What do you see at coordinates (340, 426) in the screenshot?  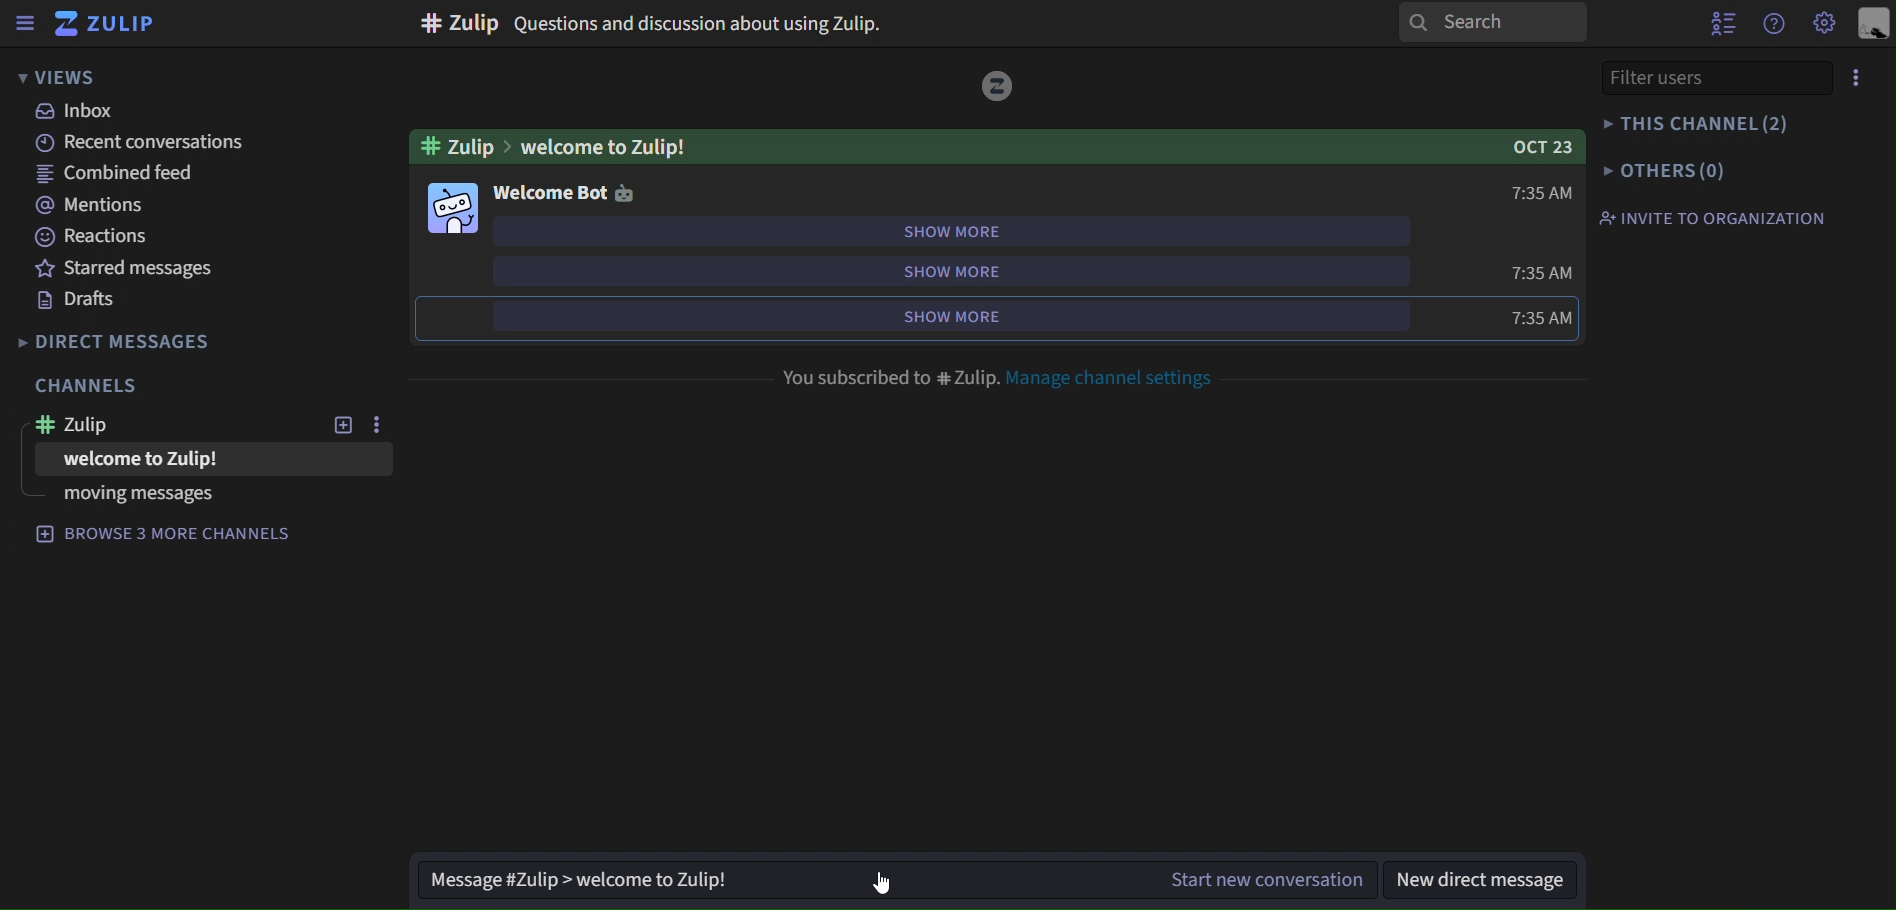 I see `new topic` at bounding box center [340, 426].